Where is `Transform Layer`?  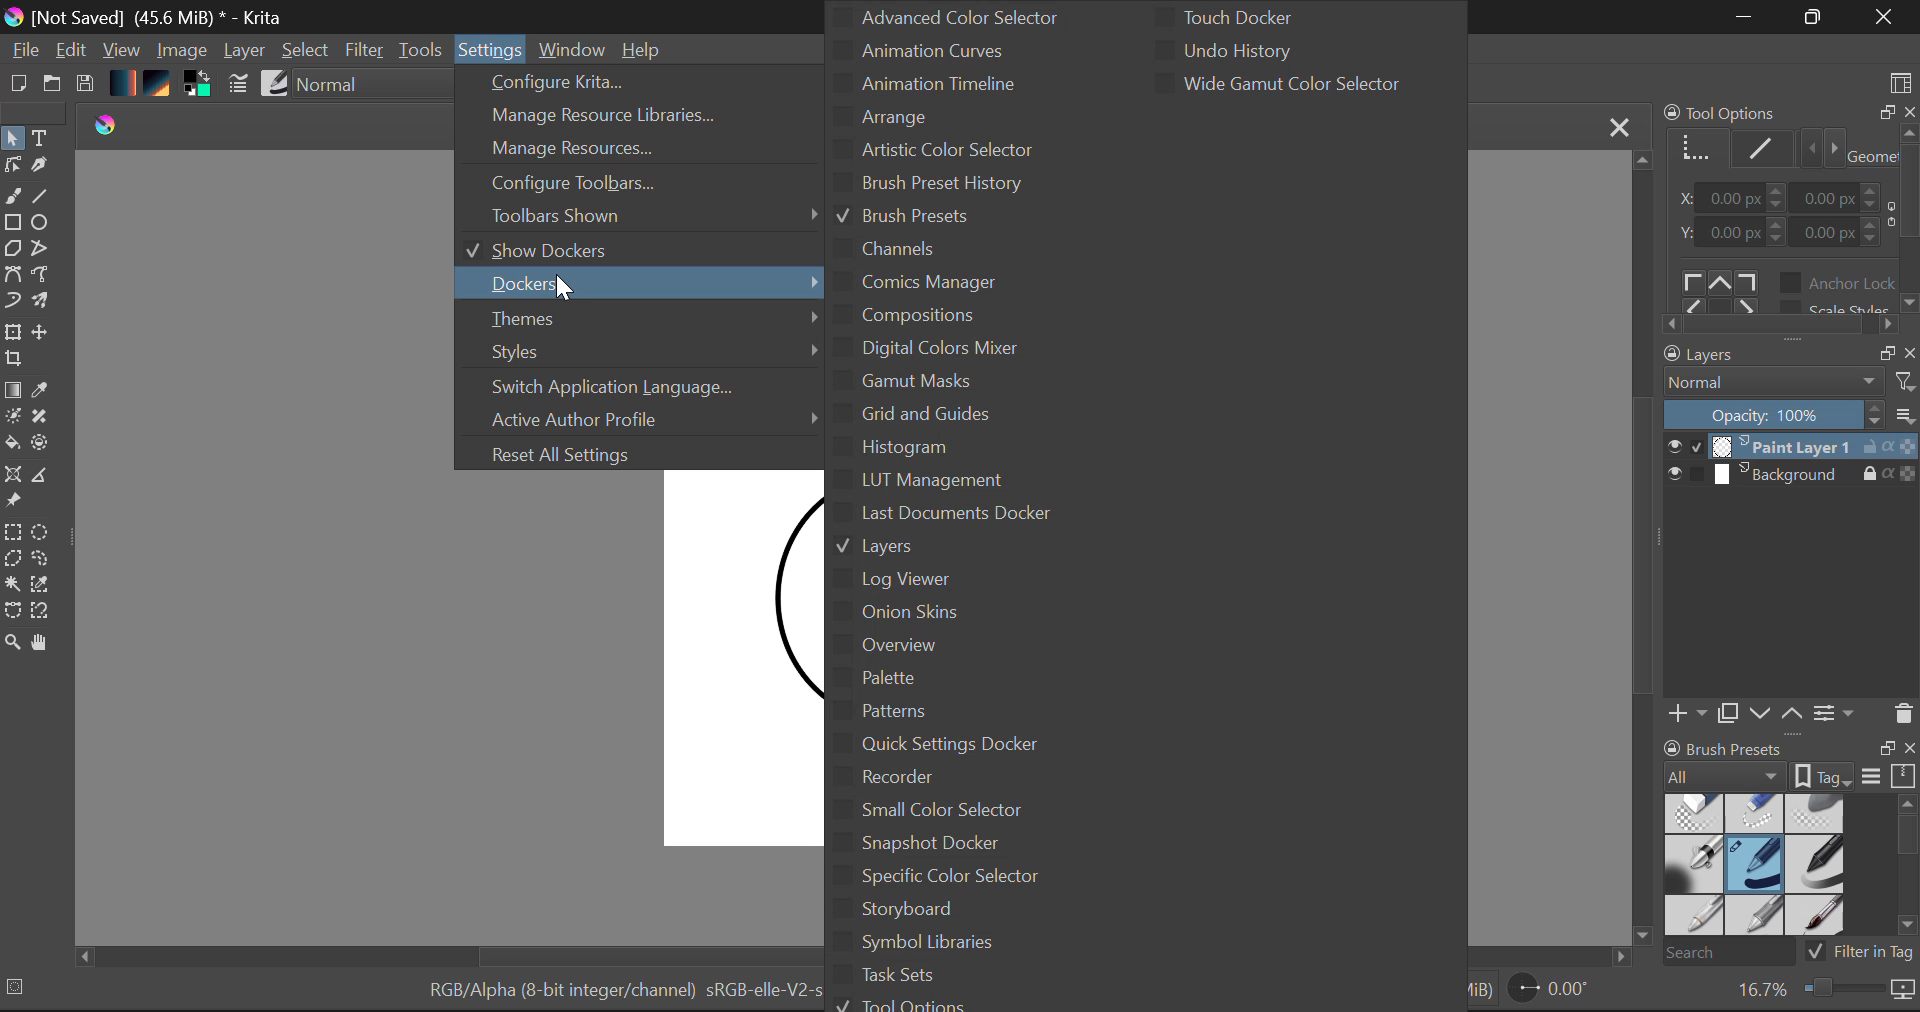 Transform Layer is located at coordinates (12, 333).